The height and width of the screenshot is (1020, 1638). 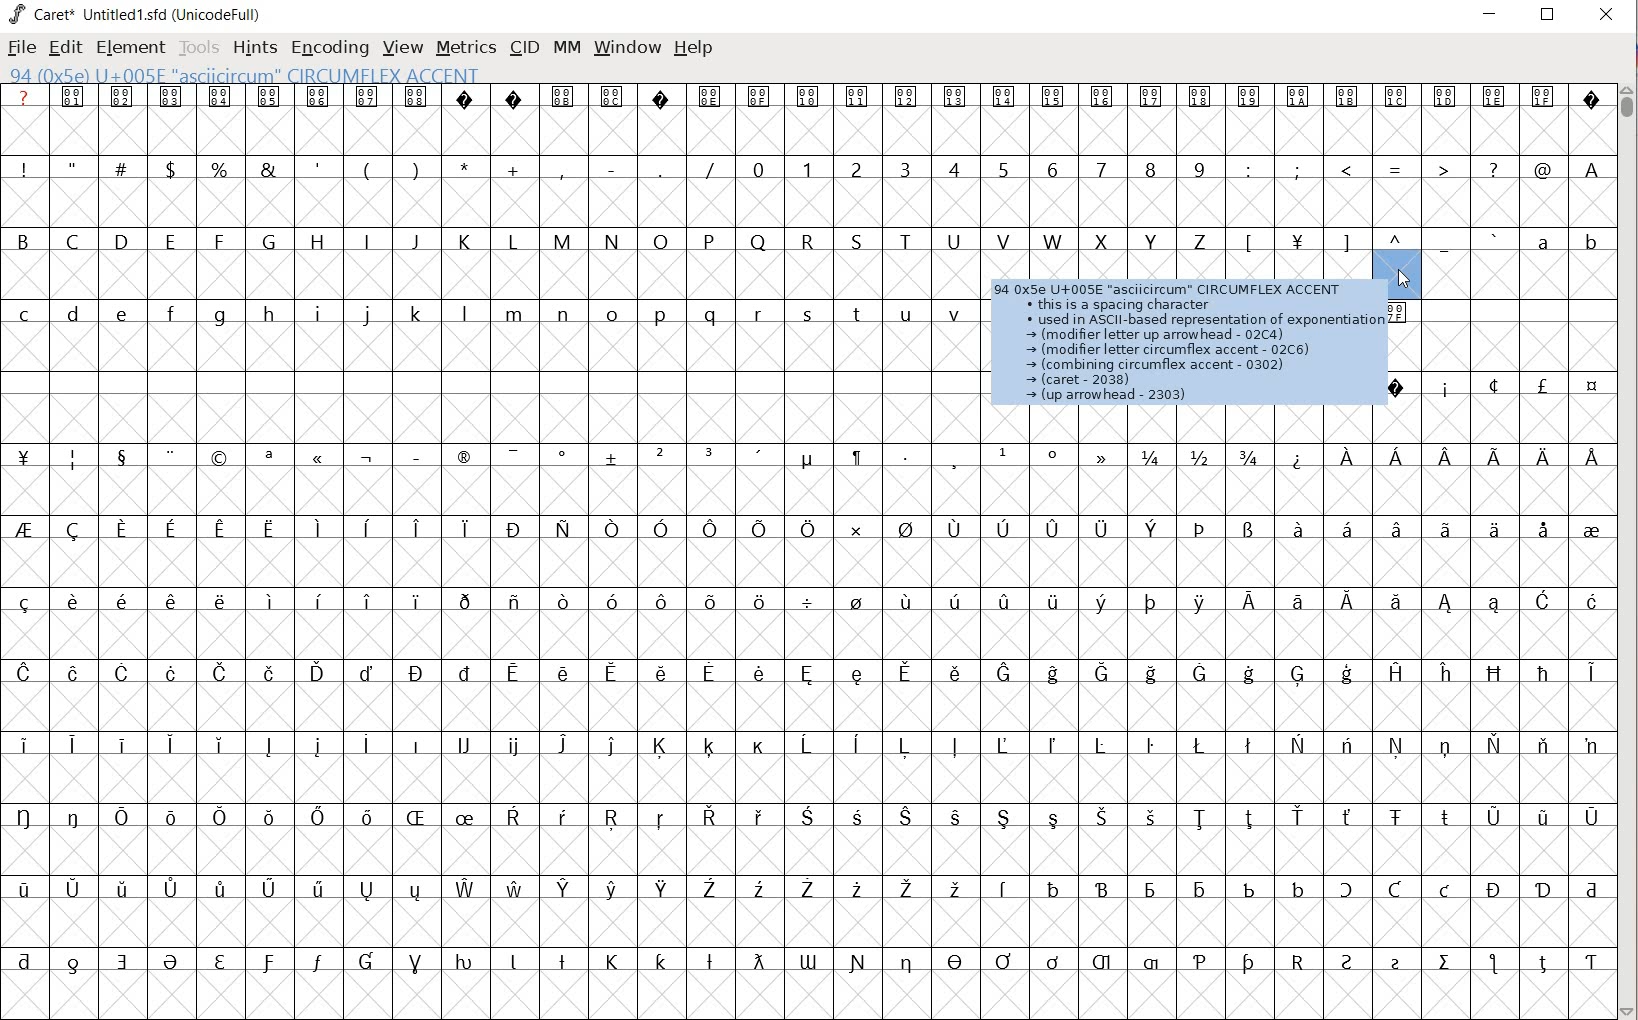 What do you see at coordinates (1303, 155) in the screenshot?
I see `glyph characters` at bounding box center [1303, 155].